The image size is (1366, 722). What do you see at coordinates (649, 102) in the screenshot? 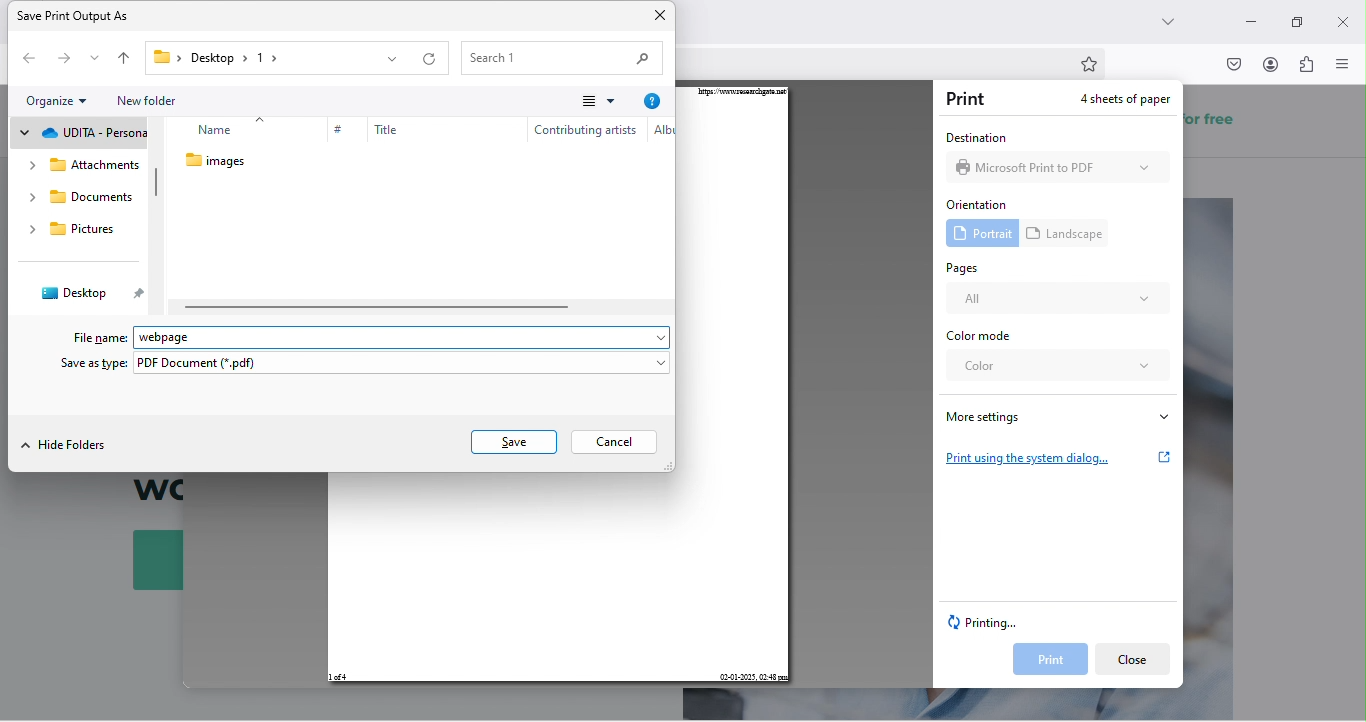
I see `help` at bounding box center [649, 102].